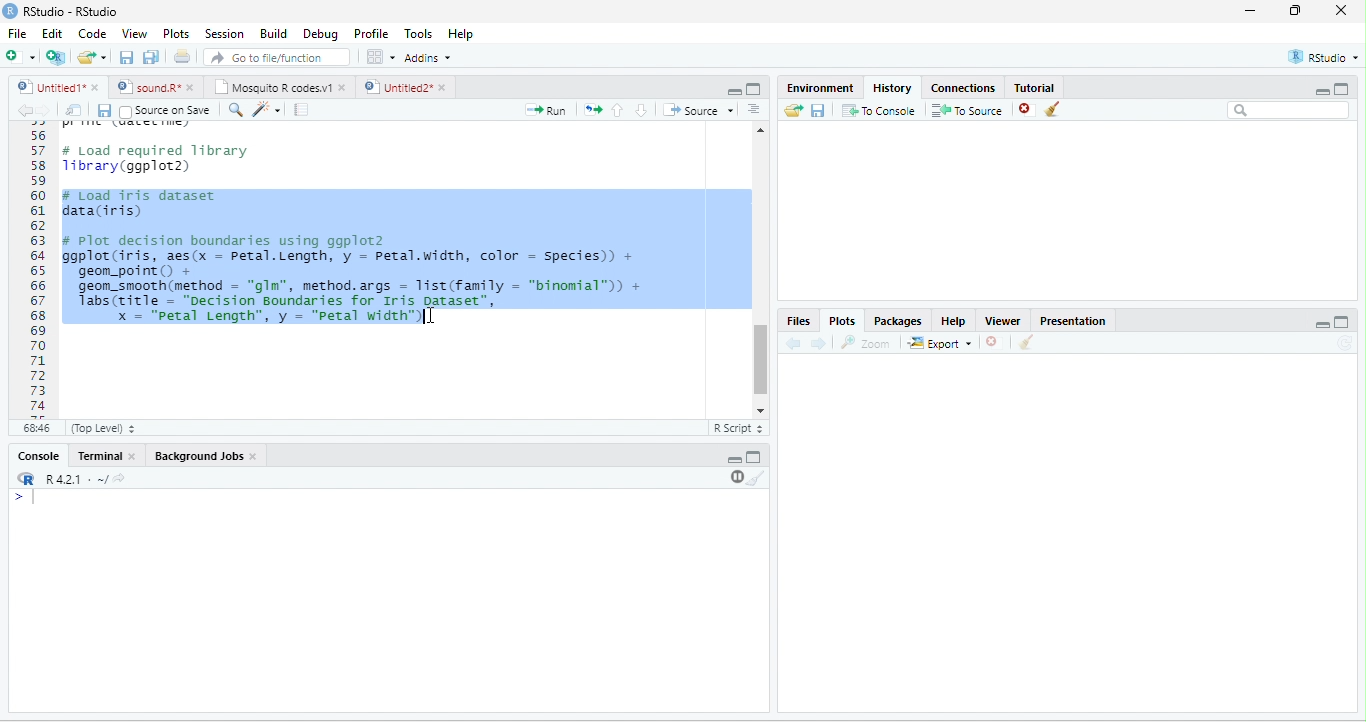  What do you see at coordinates (991, 342) in the screenshot?
I see `close` at bounding box center [991, 342].